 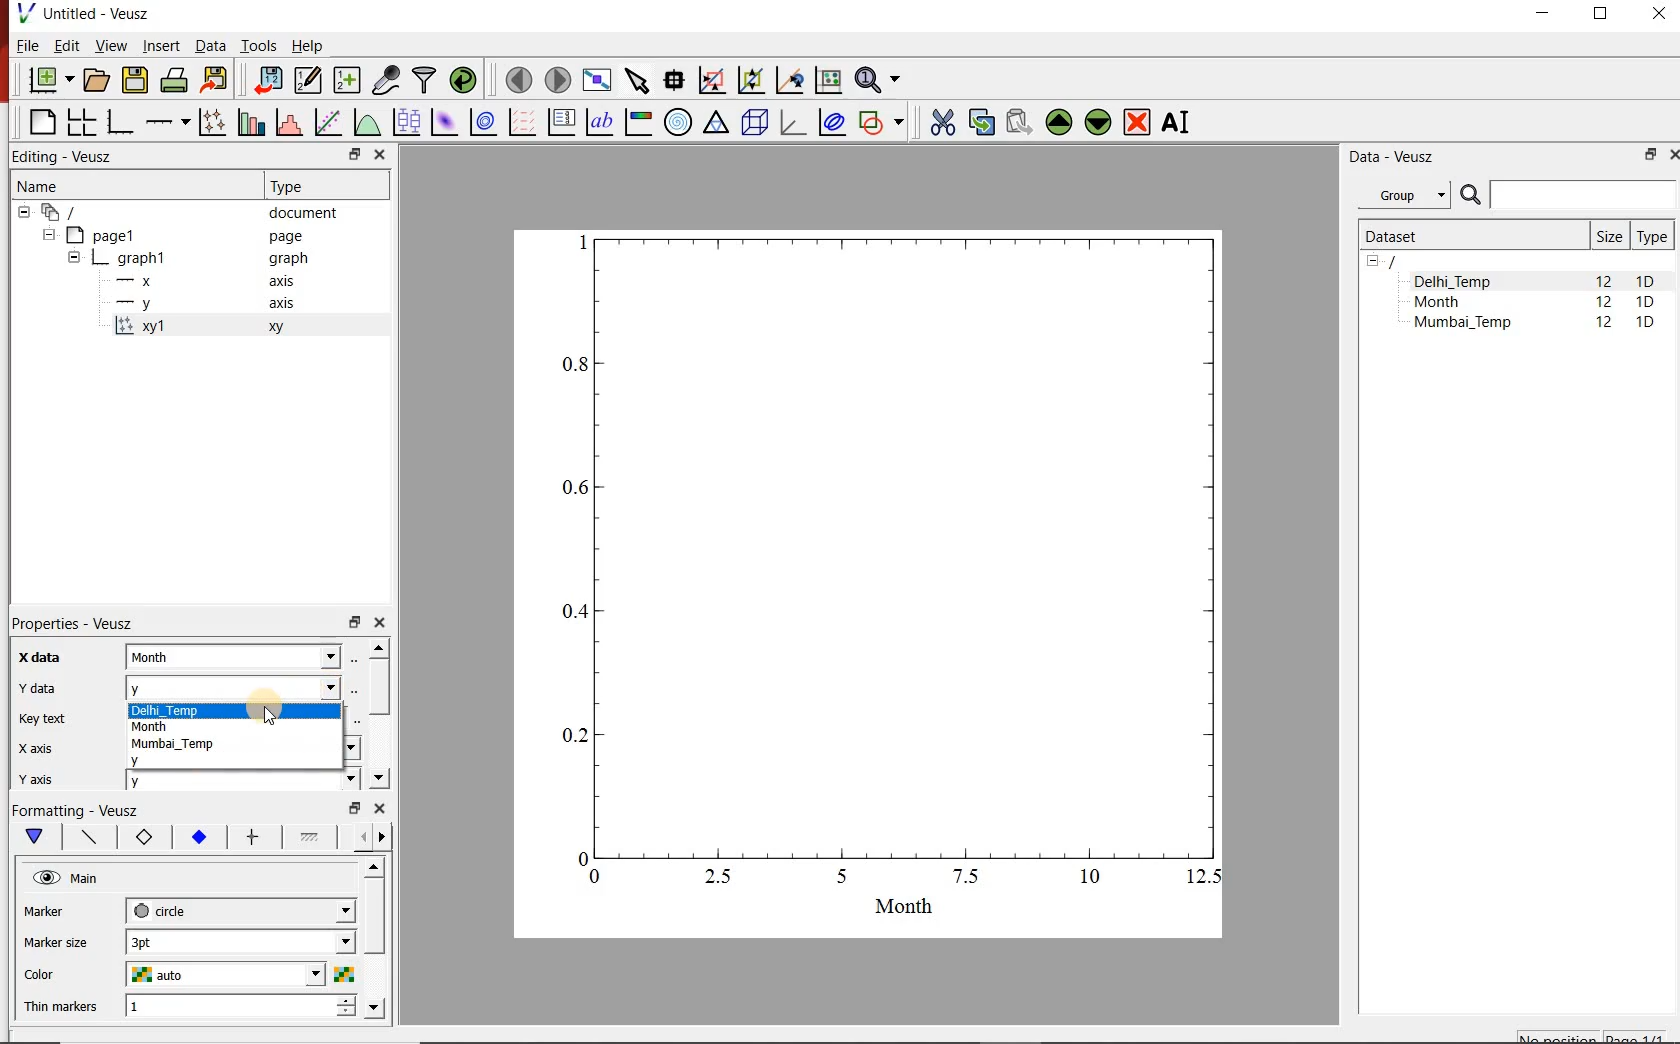 What do you see at coordinates (217, 762) in the screenshot?
I see `y` at bounding box center [217, 762].